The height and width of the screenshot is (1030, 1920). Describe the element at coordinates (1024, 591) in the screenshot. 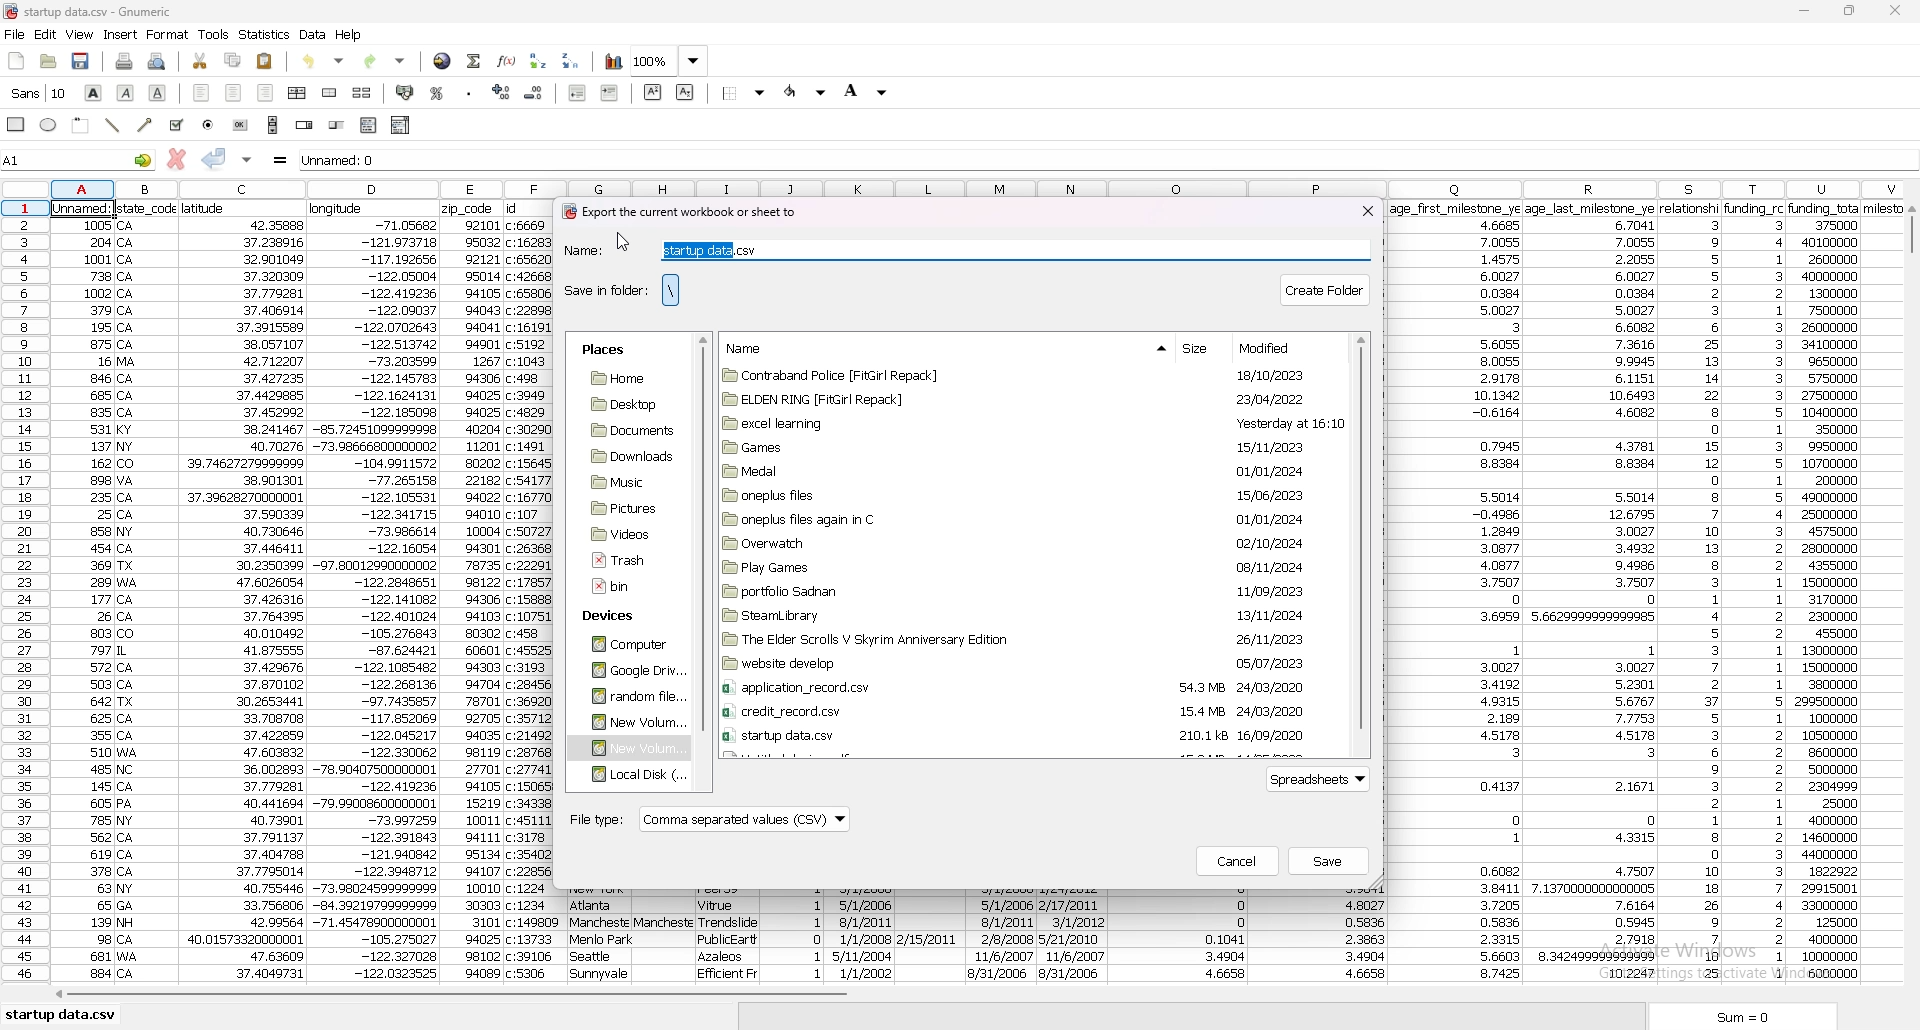

I see `folder` at that location.